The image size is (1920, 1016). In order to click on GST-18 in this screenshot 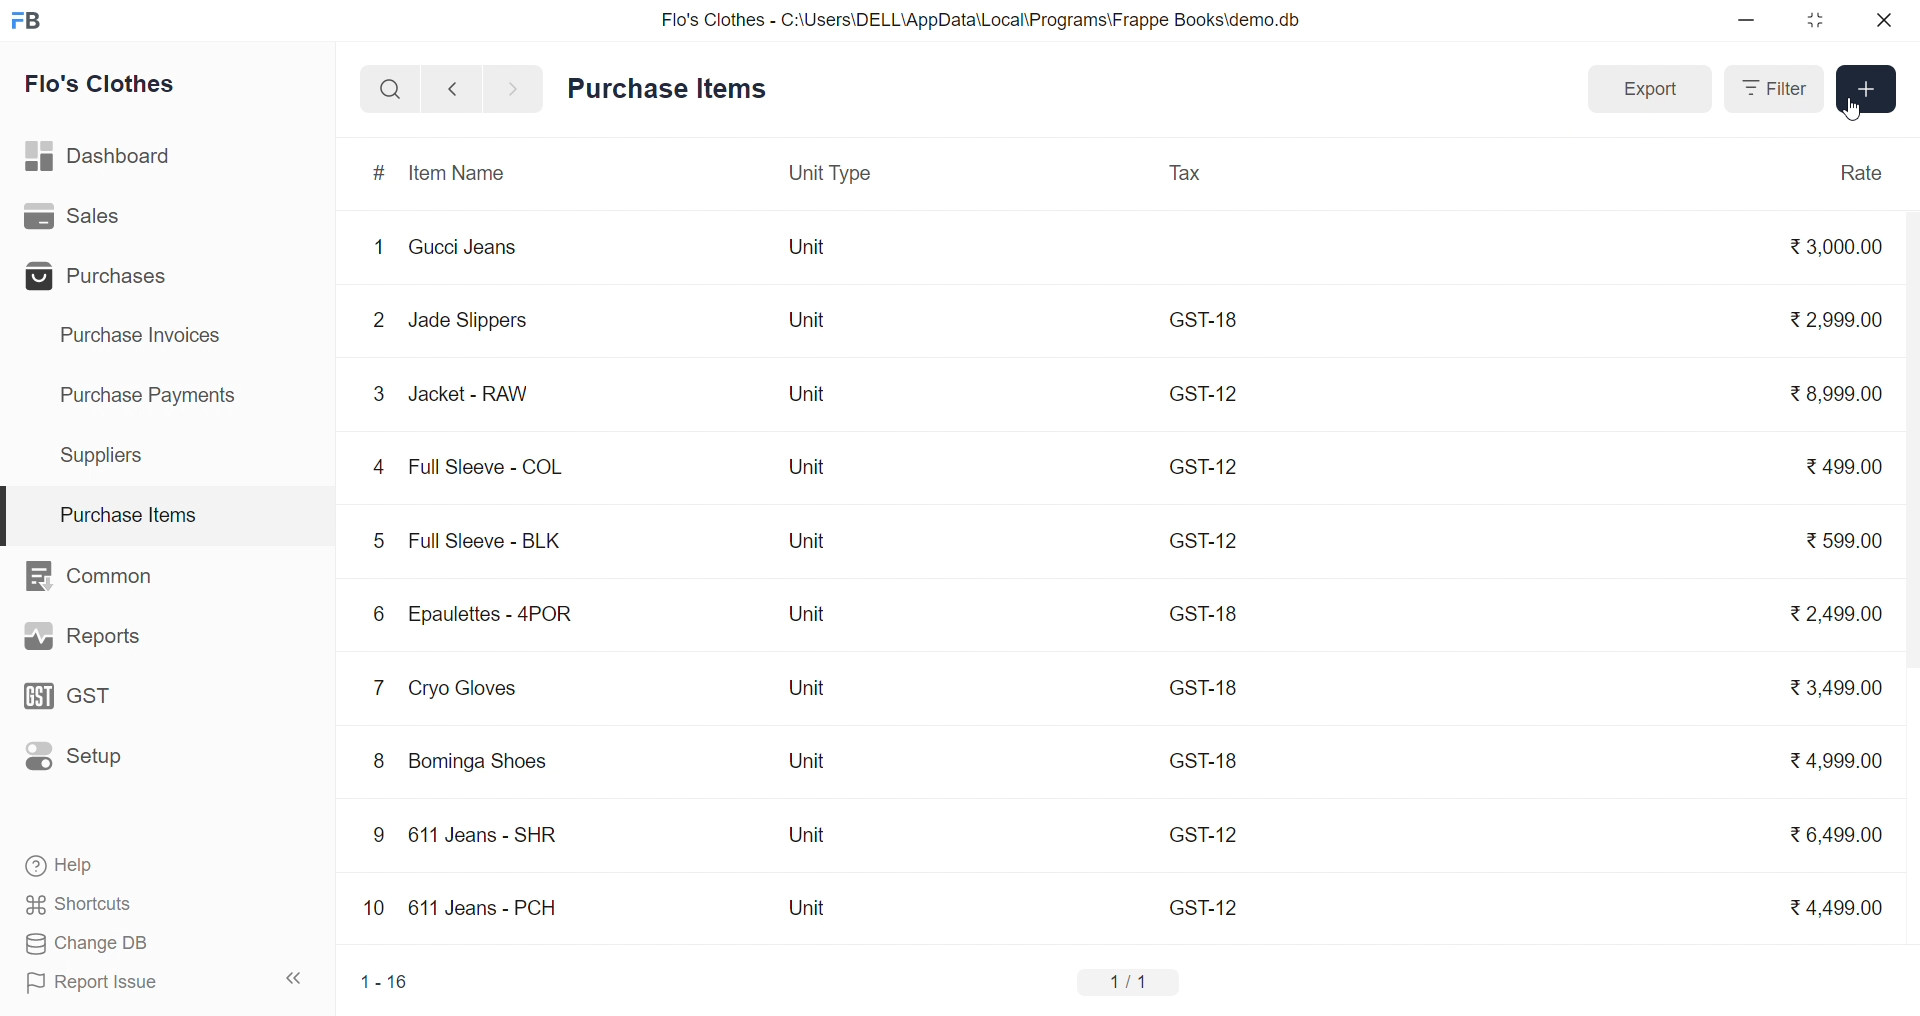, I will do `click(1204, 613)`.